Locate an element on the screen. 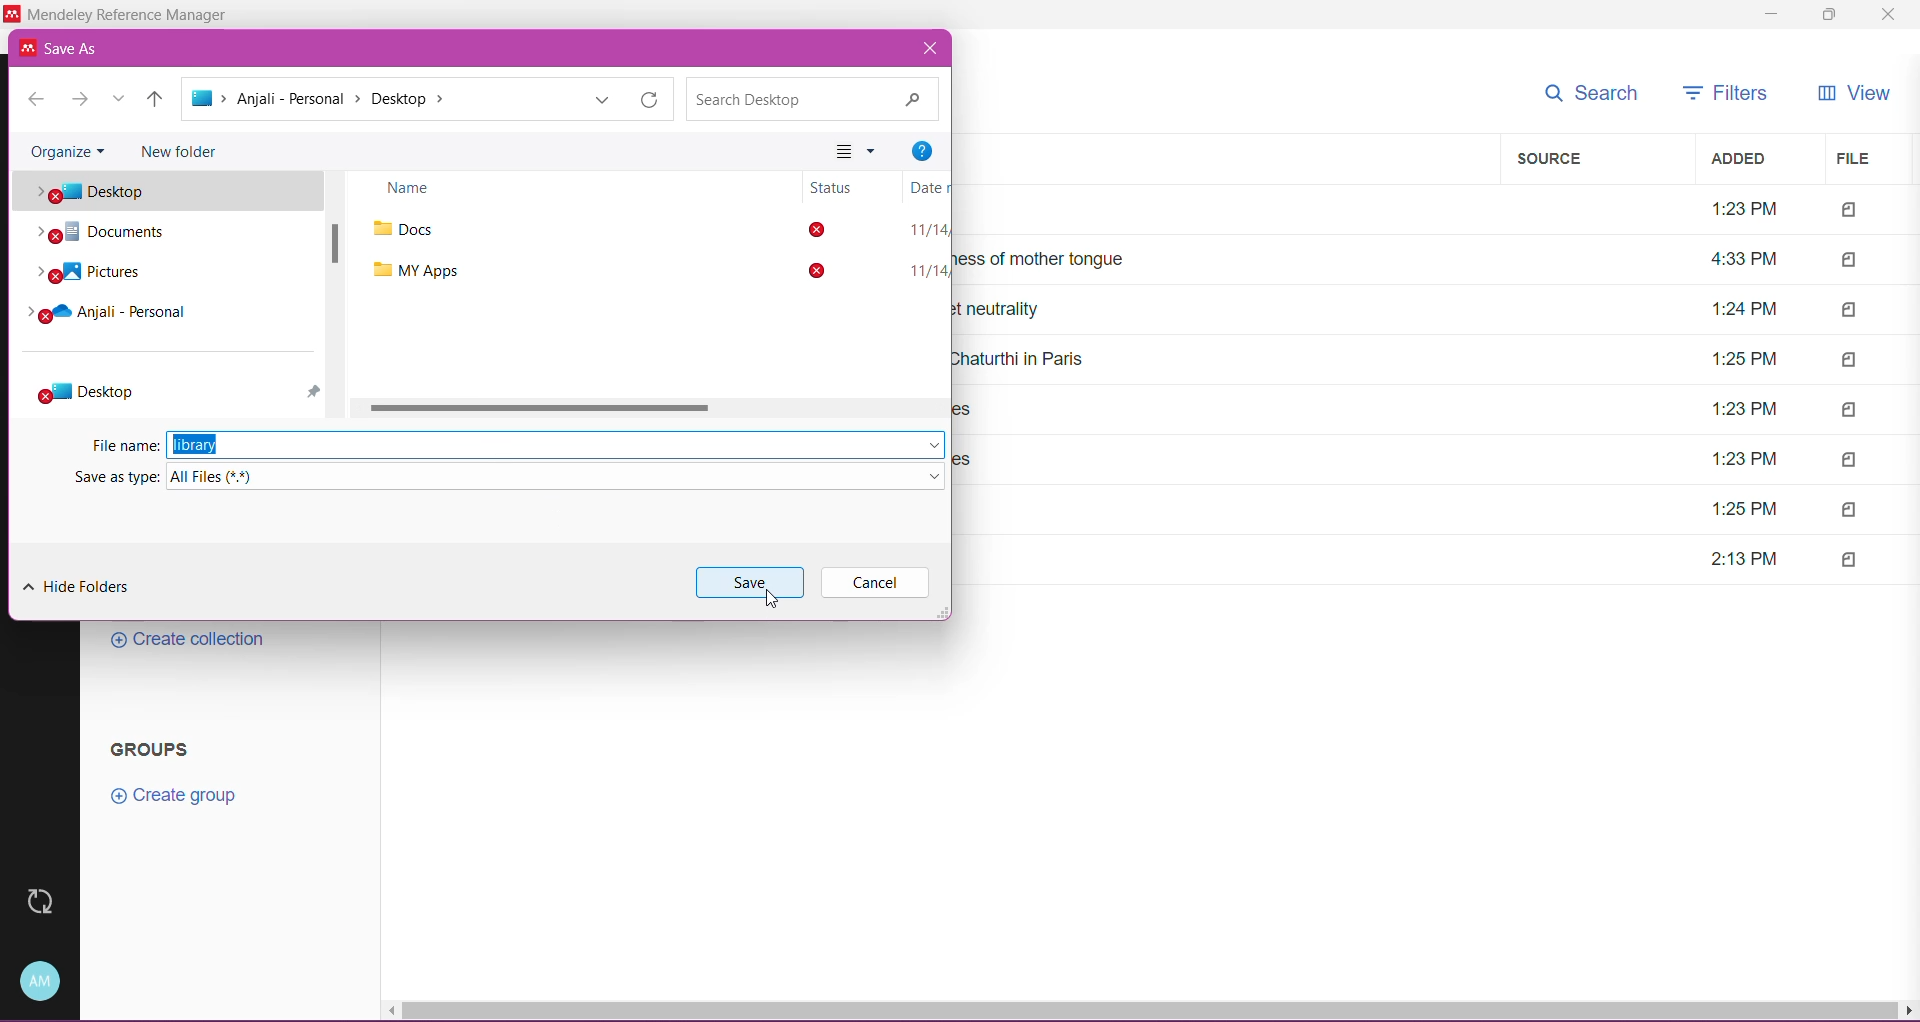  Cloud Folder is located at coordinates (122, 315).